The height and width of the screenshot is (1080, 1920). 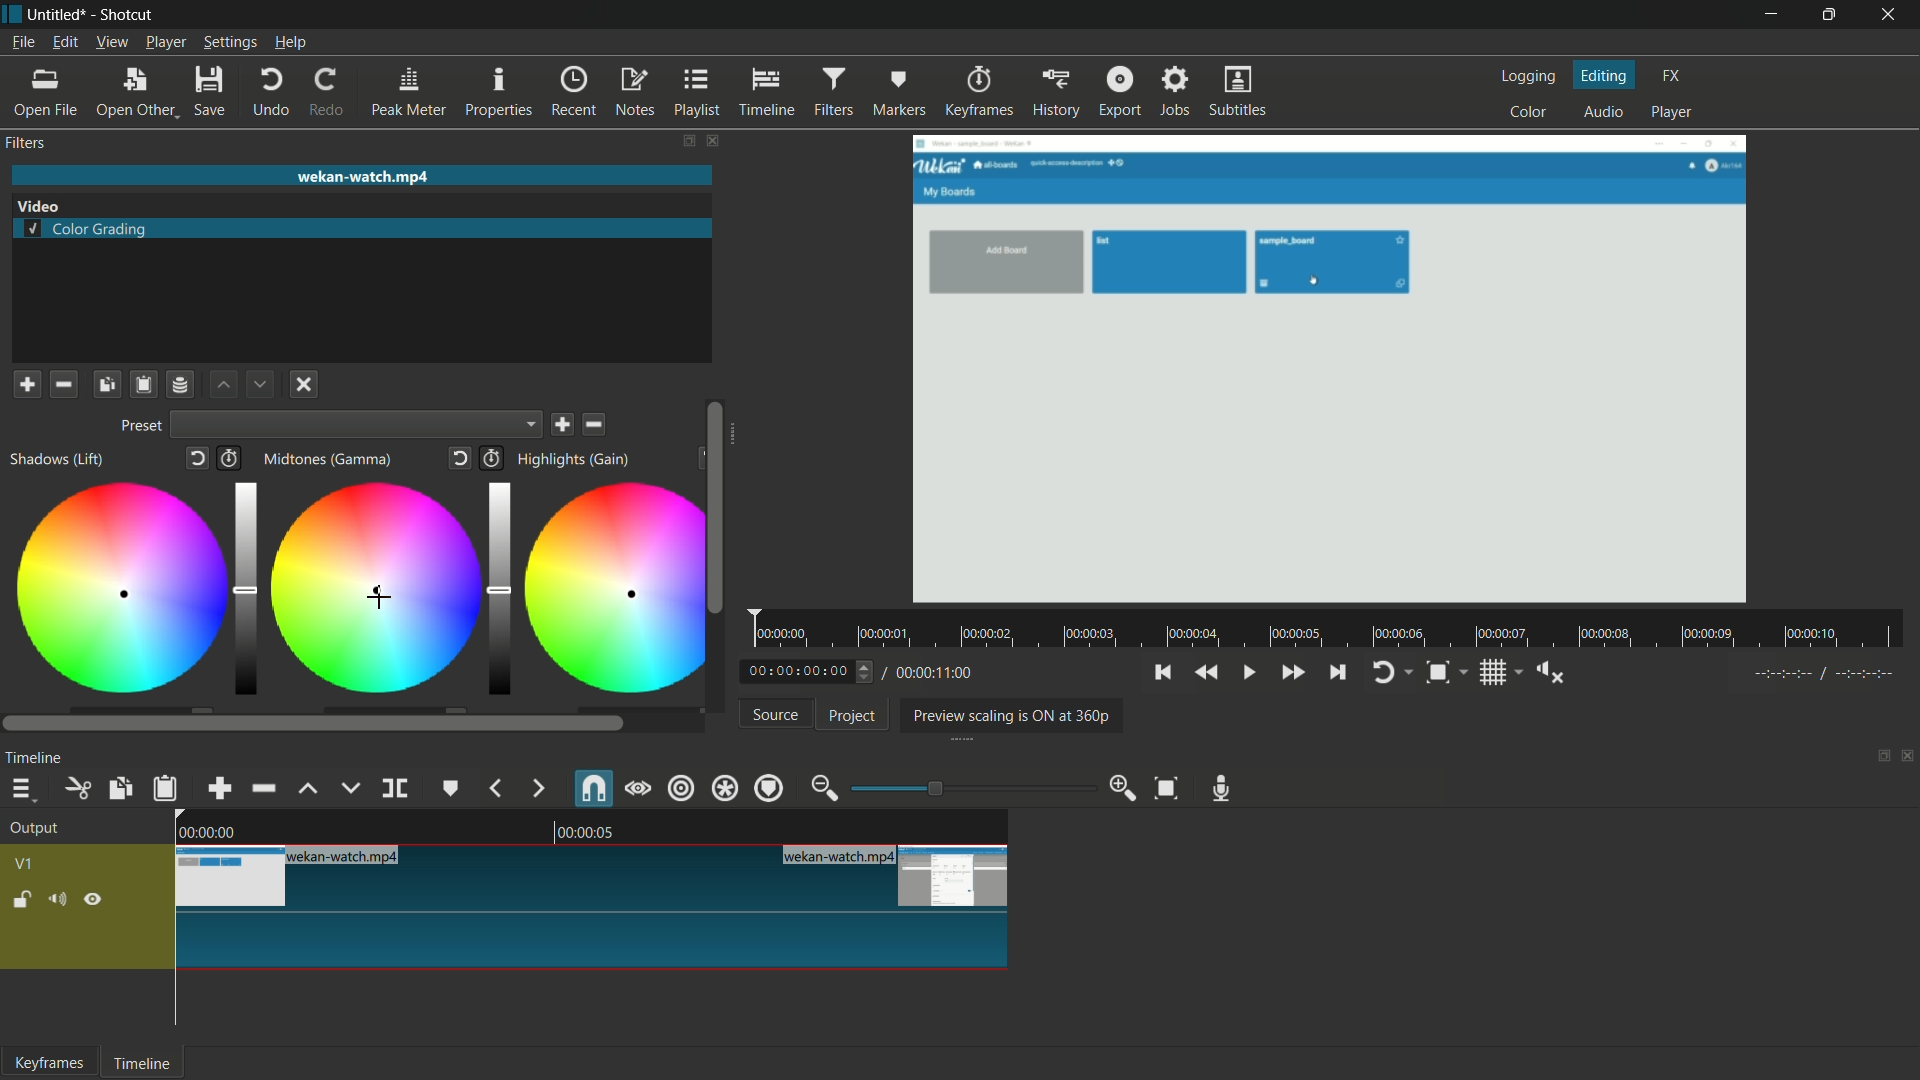 What do you see at coordinates (812, 670) in the screenshot?
I see `current time` at bounding box center [812, 670].